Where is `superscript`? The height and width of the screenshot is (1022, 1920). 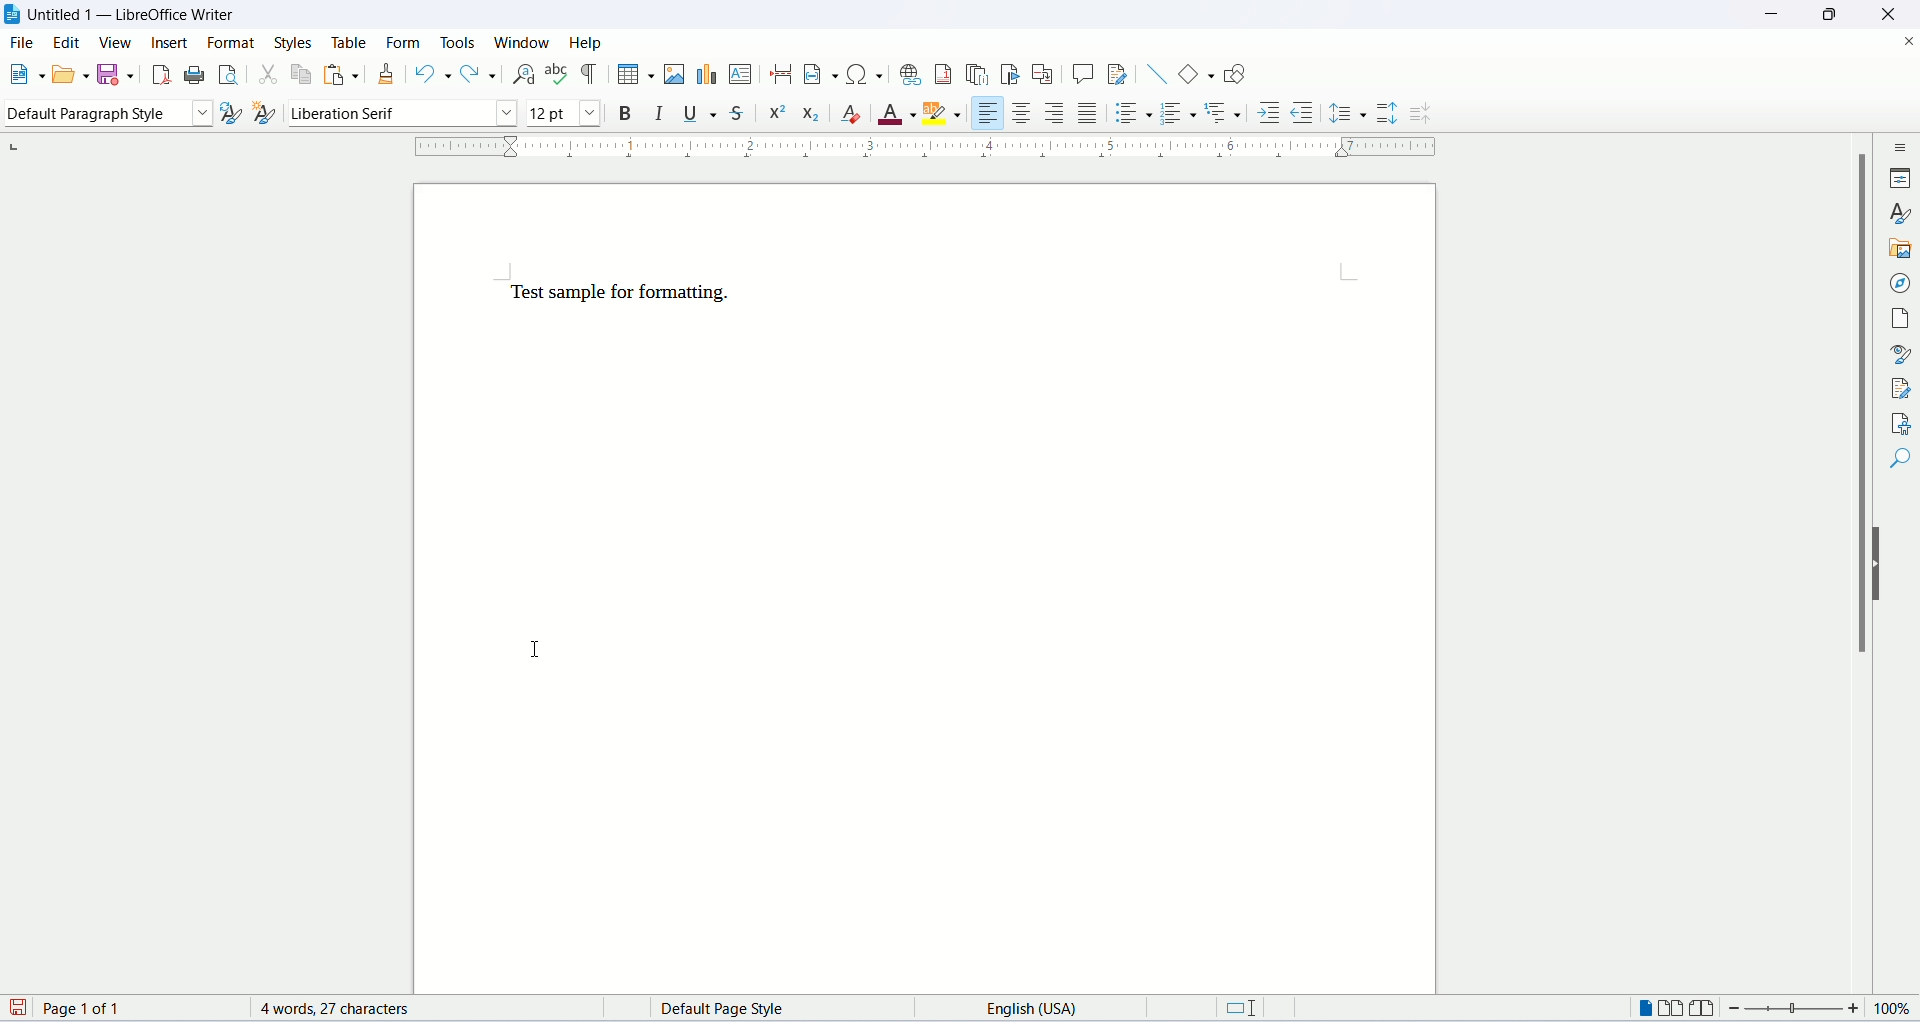
superscript is located at coordinates (778, 113).